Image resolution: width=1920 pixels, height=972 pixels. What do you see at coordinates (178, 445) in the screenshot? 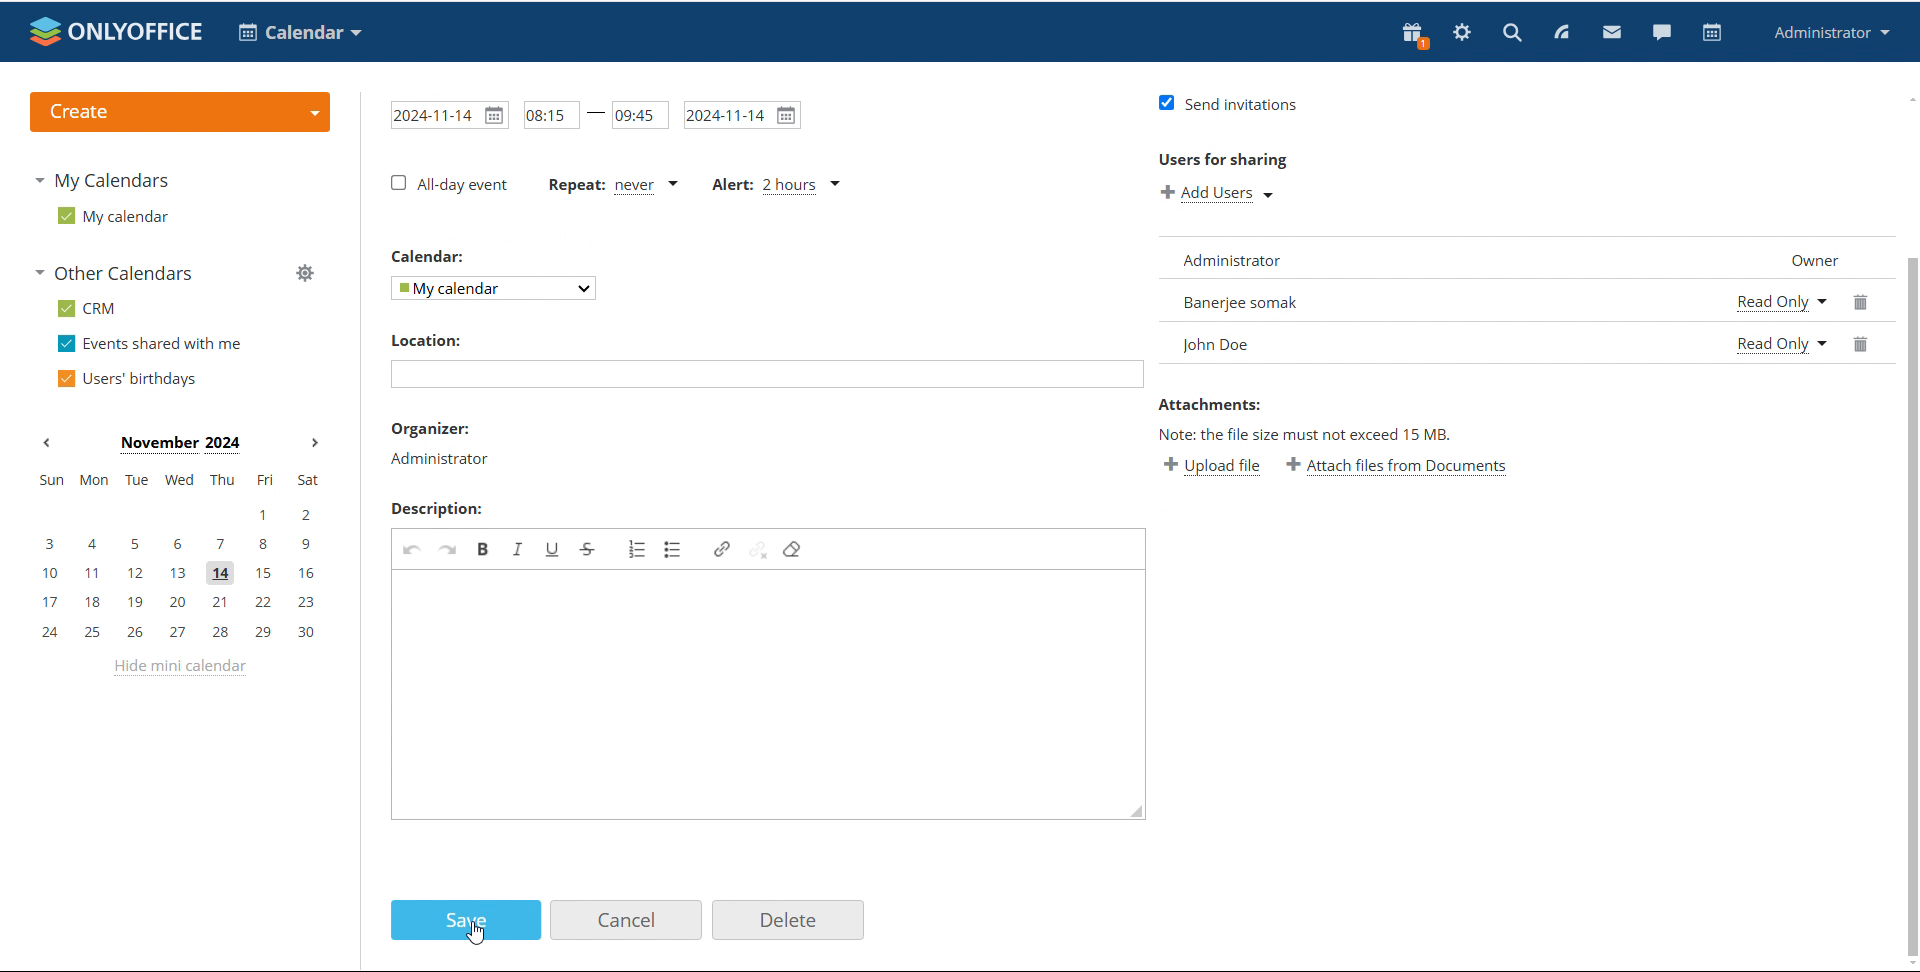
I see `current month` at bounding box center [178, 445].